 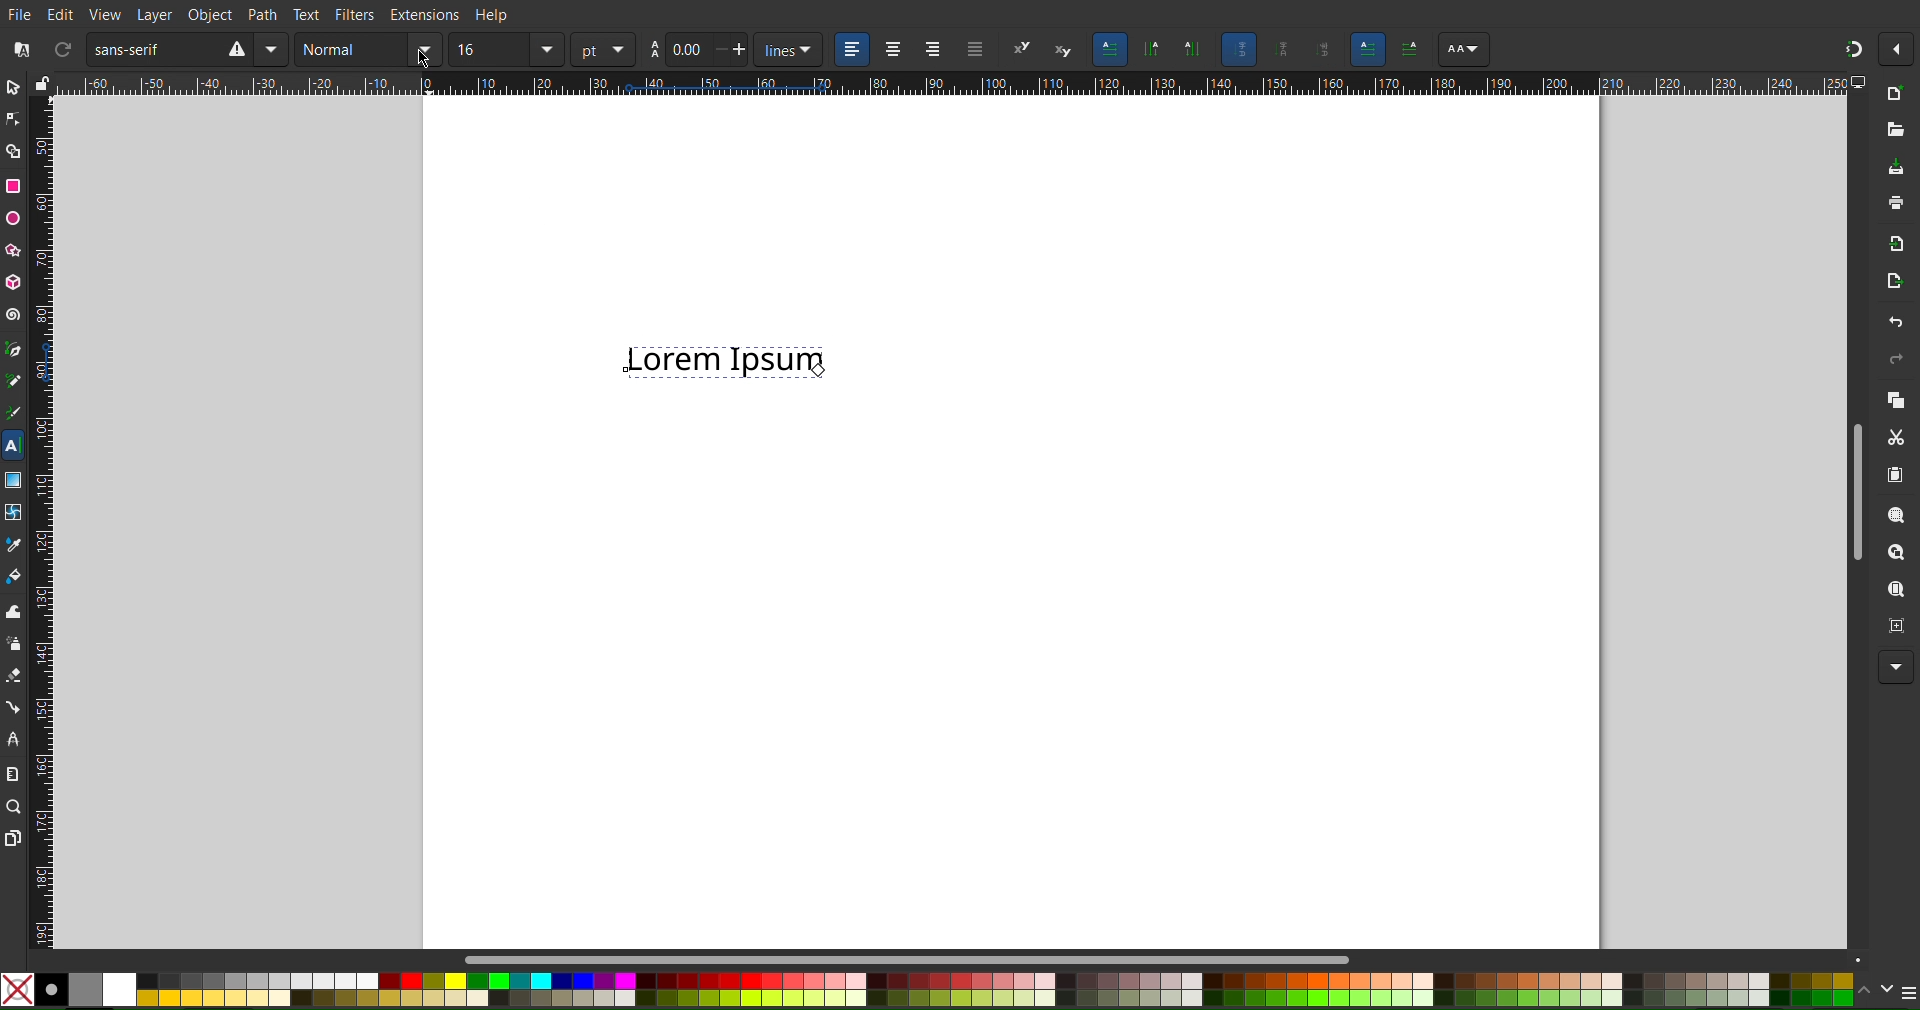 I want to click on Mesh Tool, so click(x=13, y=512).